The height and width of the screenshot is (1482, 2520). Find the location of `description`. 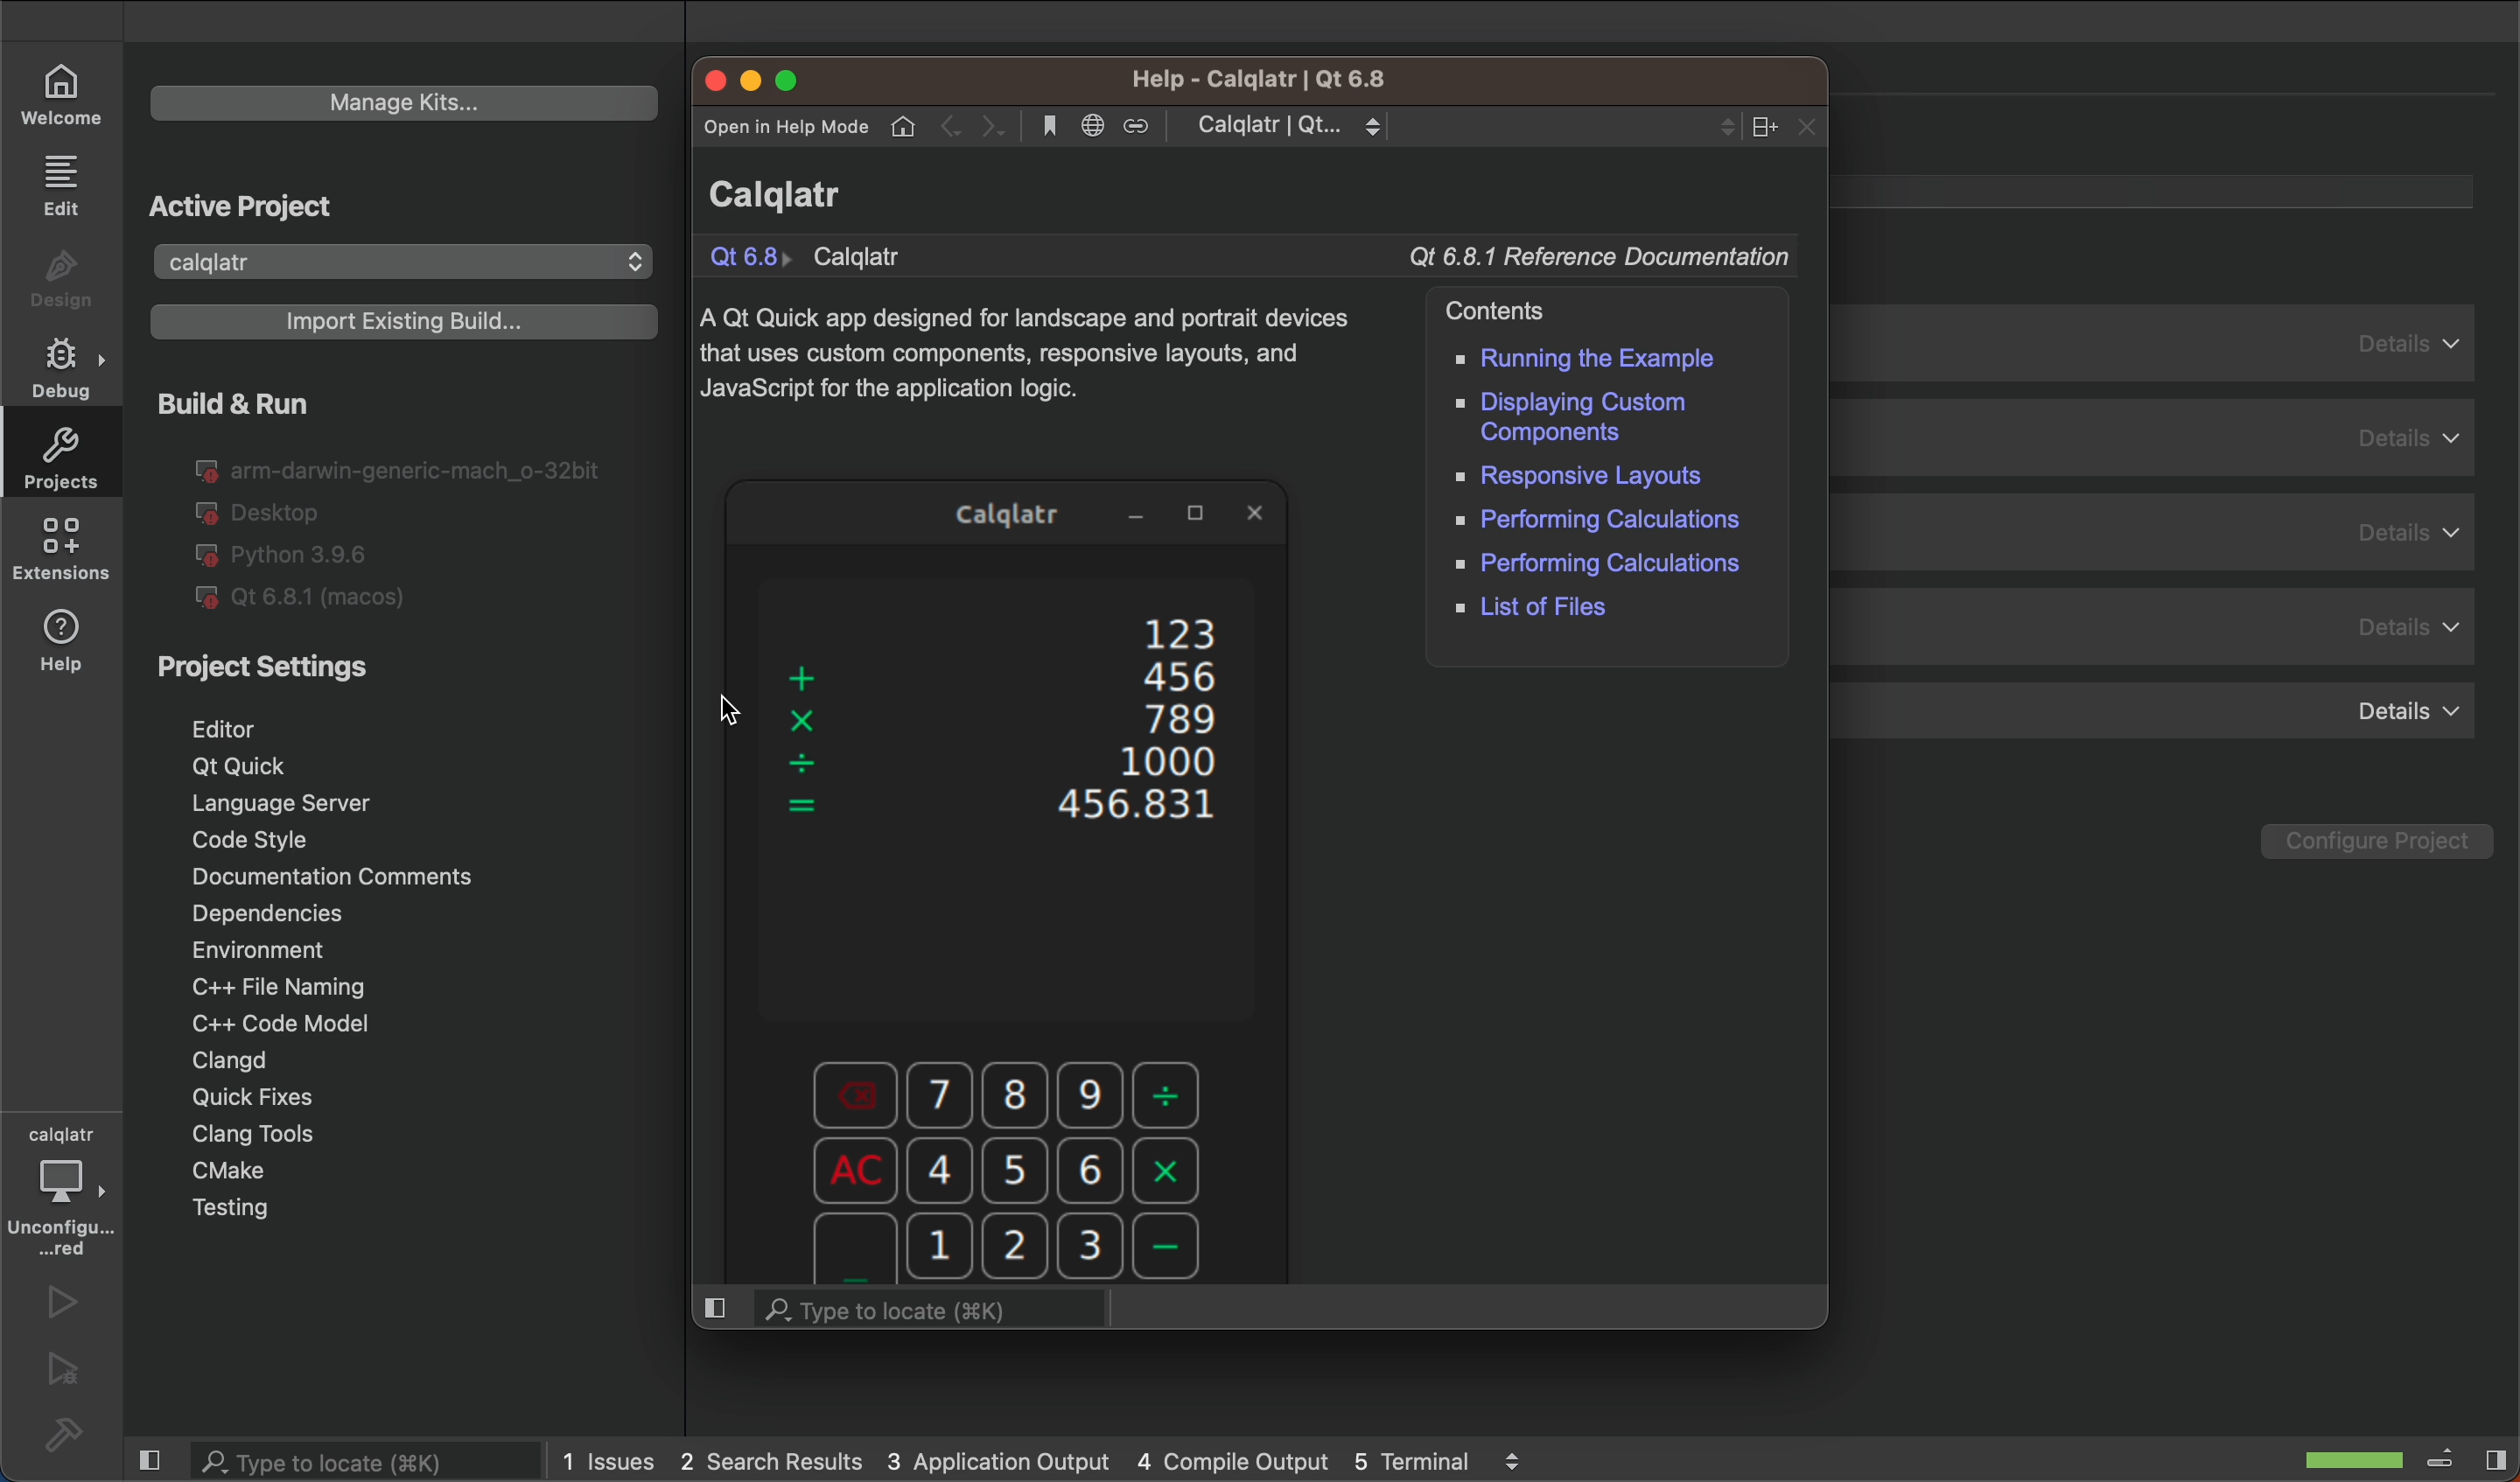

description is located at coordinates (1036, 356).